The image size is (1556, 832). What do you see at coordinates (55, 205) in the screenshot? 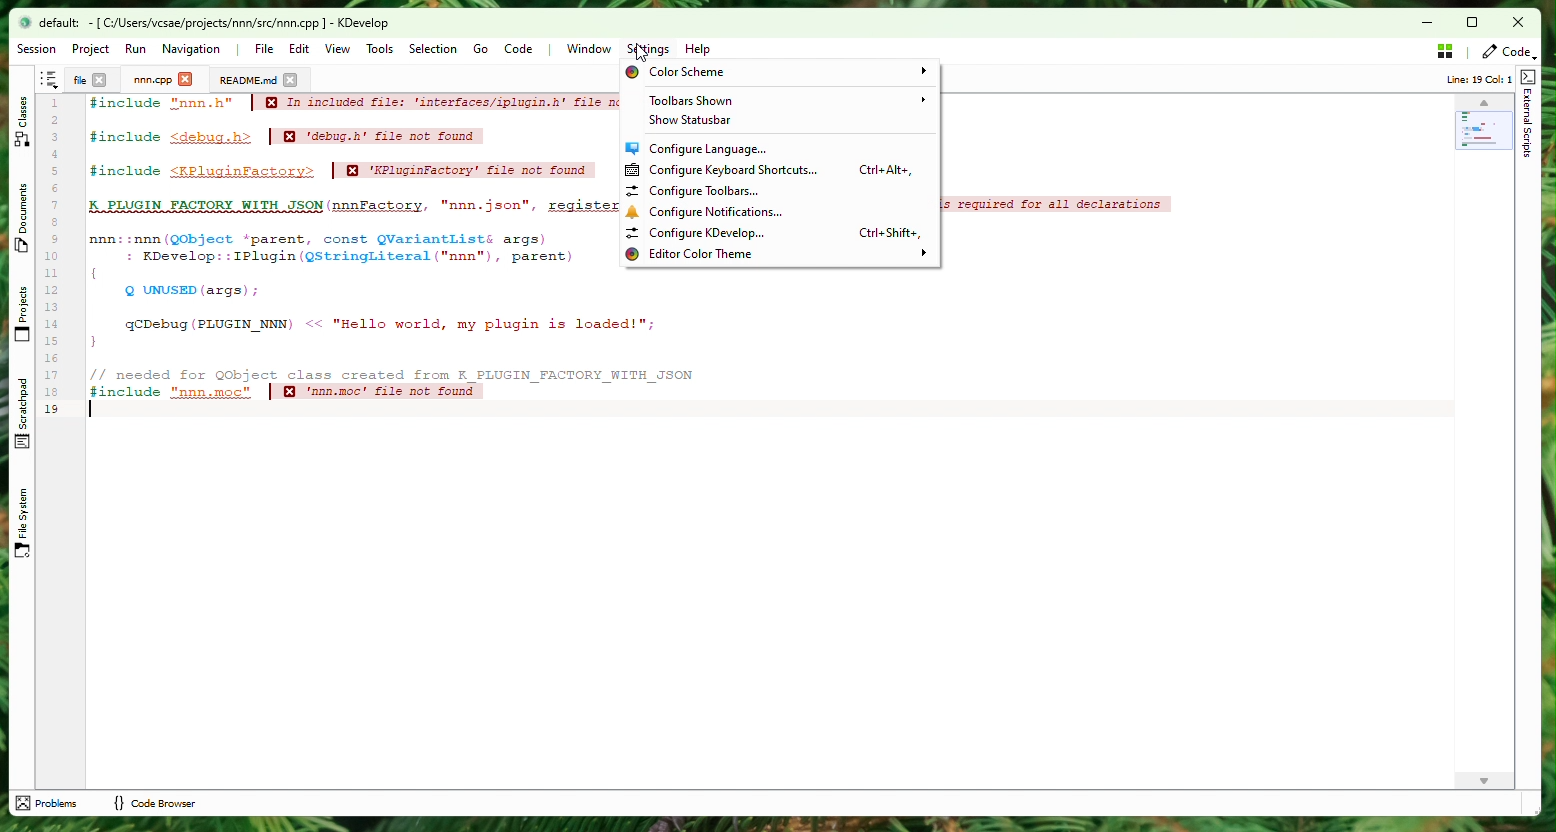
I see `7` at bounding box center [55, 205].